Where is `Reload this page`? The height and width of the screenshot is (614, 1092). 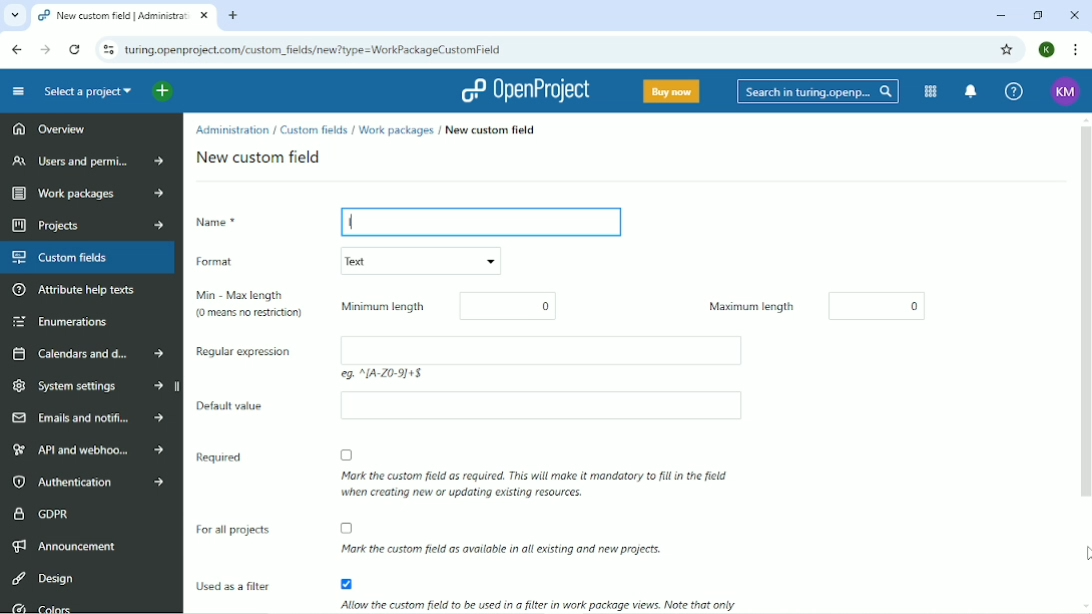
Reload this page is located at coordinates (76, 49).